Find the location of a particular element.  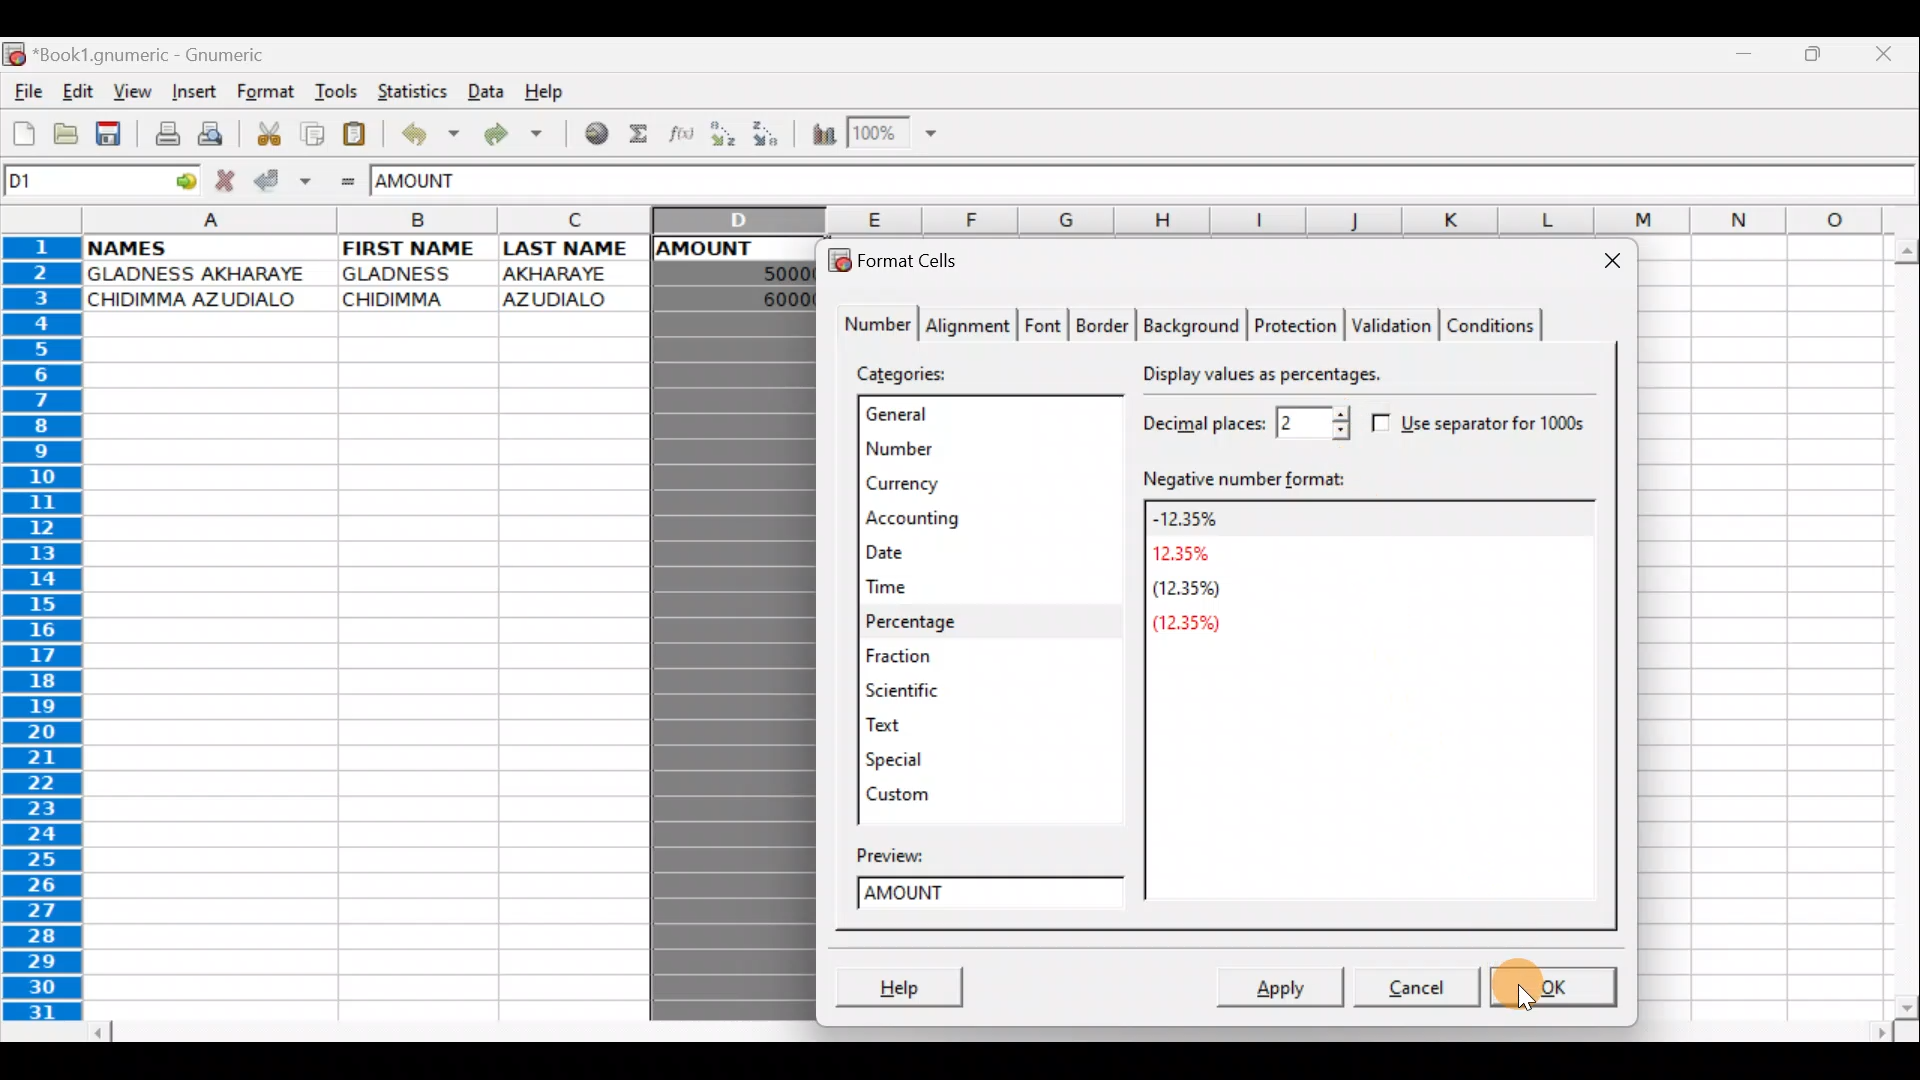

12% is located at coordinates (1186, 554).